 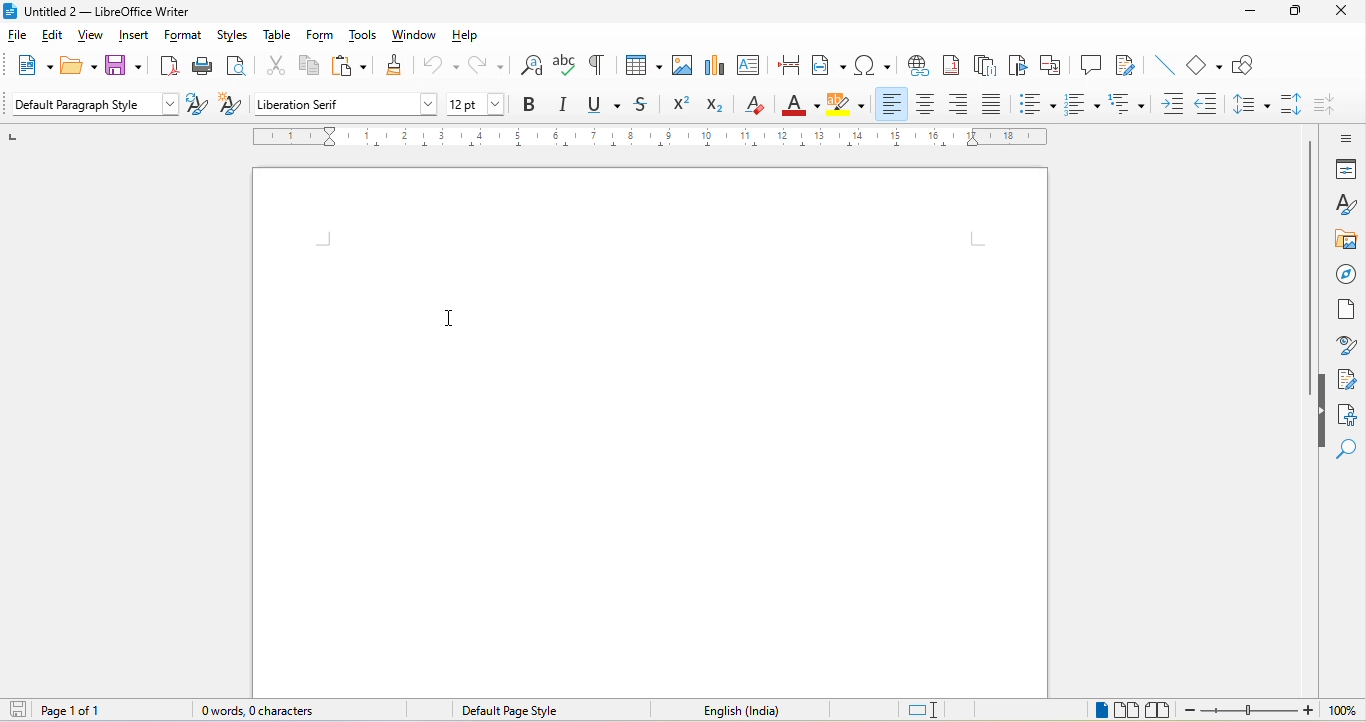 I want to click on justified, so click(x=994, y=103).